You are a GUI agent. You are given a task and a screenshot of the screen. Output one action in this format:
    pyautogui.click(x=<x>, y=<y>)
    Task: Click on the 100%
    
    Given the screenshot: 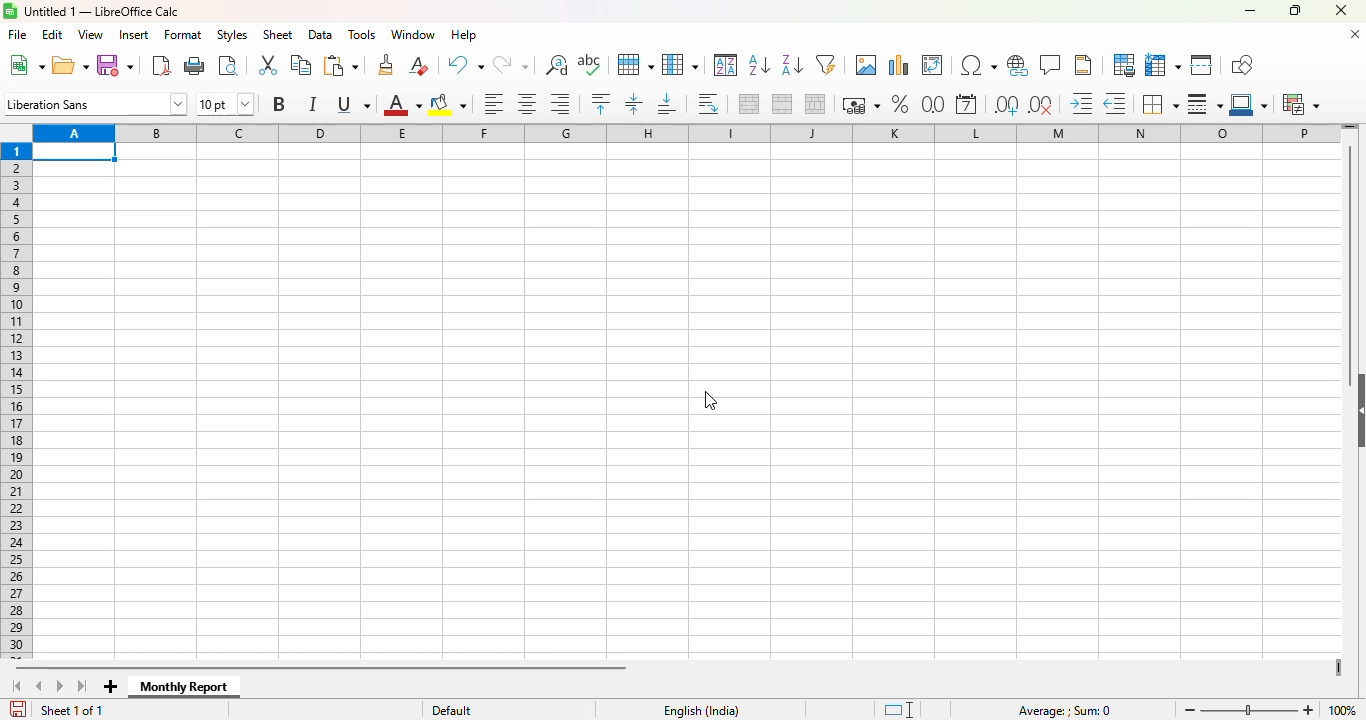 What is the action you would take?
    pyautogui.click(x=1343, y=710)
    